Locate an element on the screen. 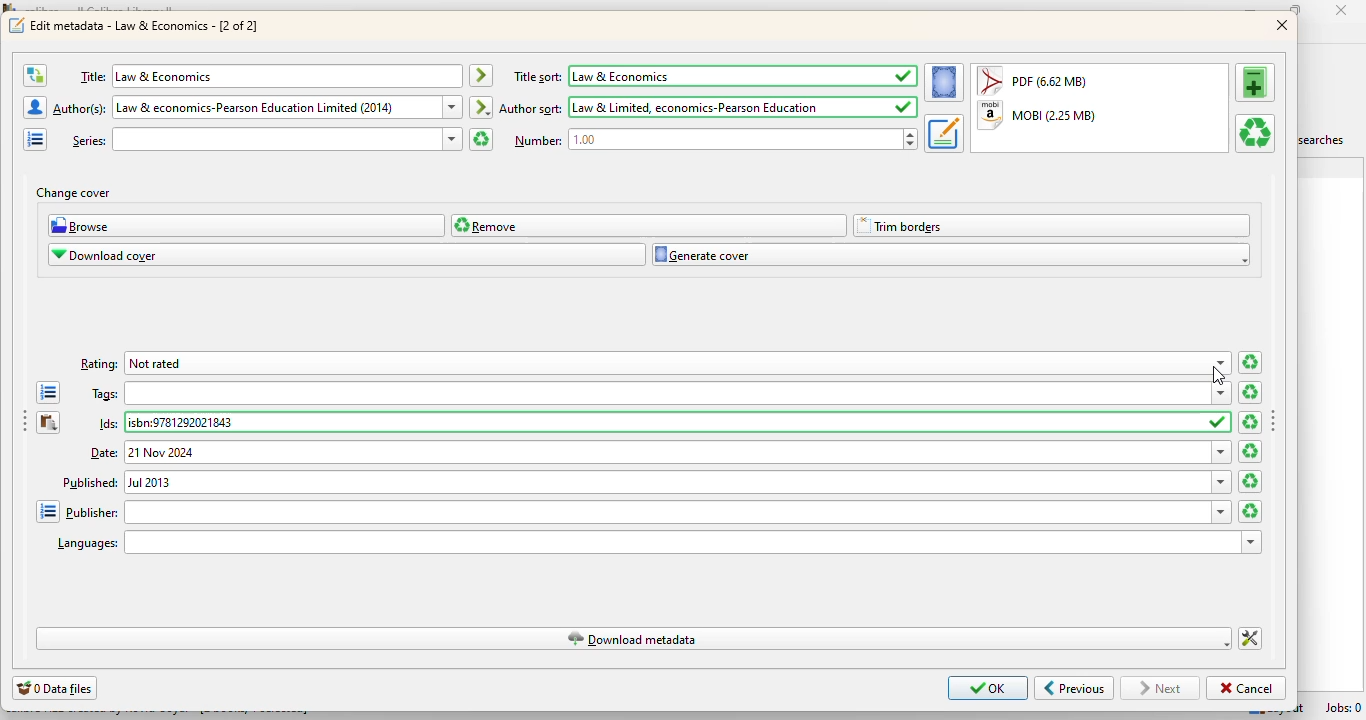 The width and height of the screenshot is (1366, 720). date:  is located at coordinates (659, 452).